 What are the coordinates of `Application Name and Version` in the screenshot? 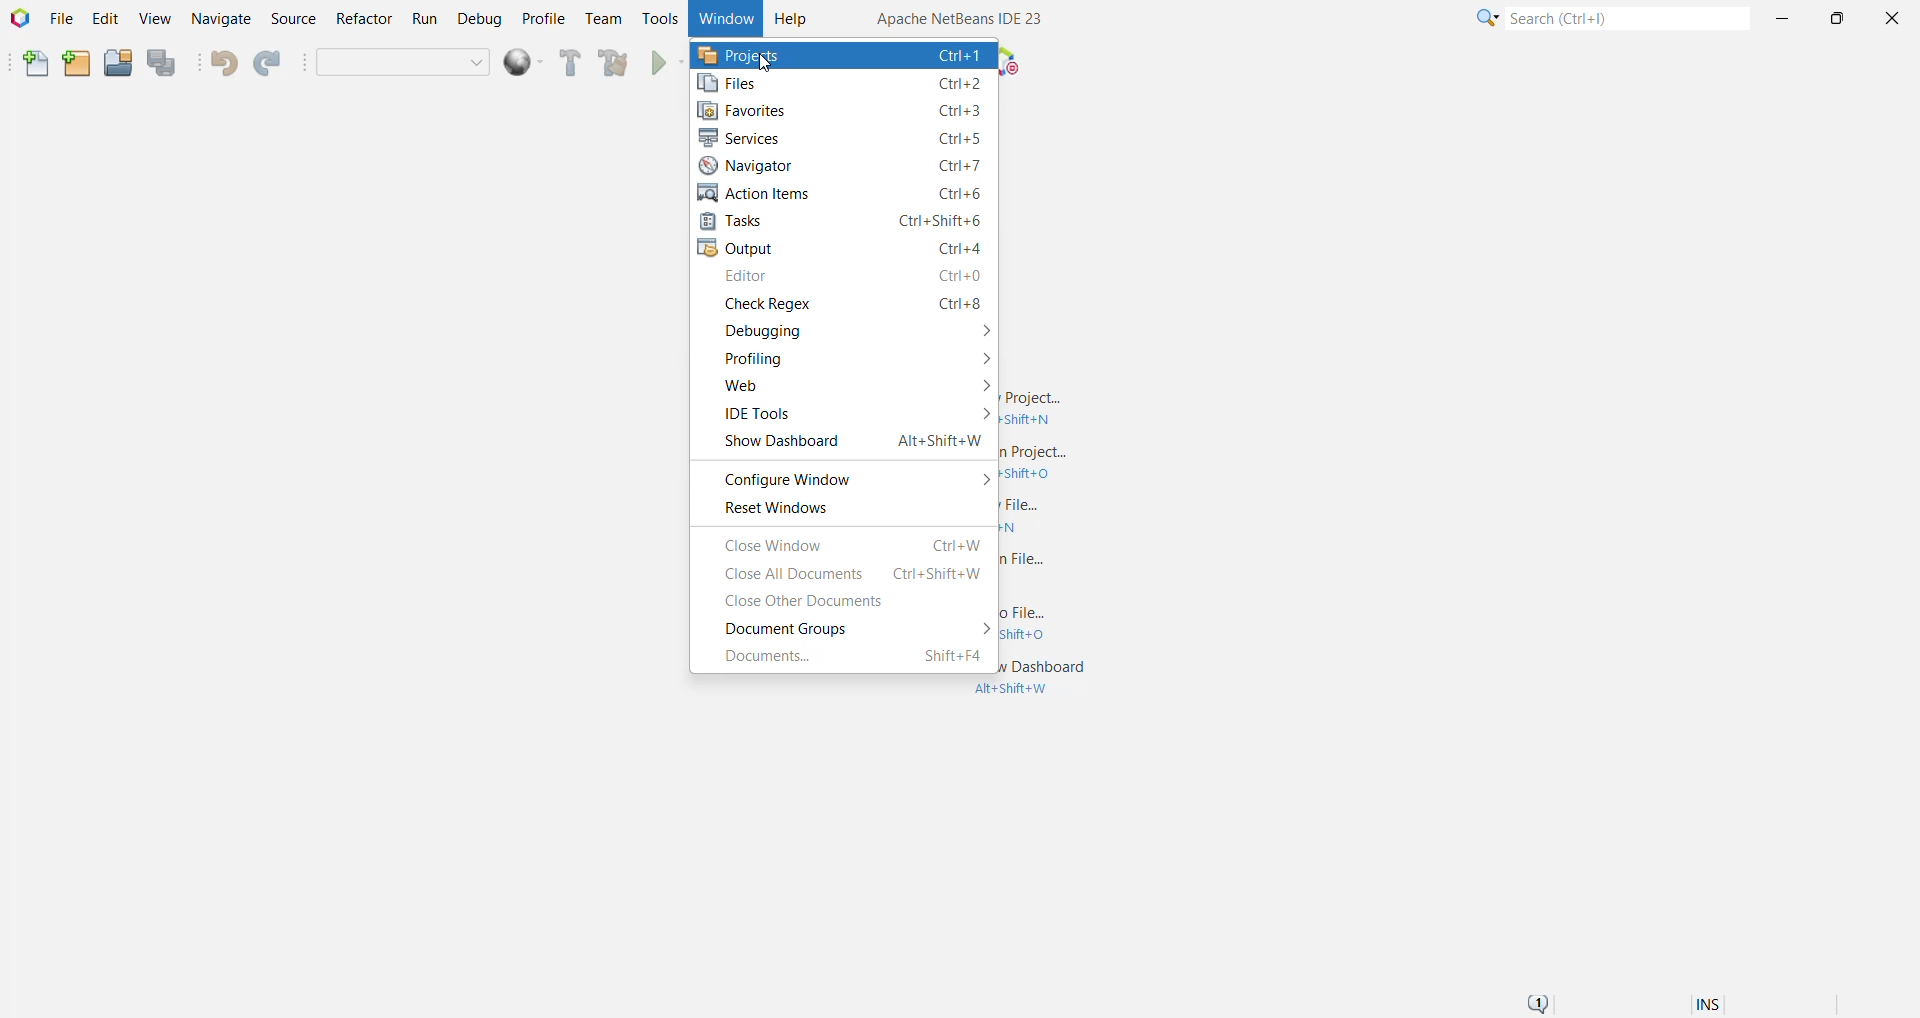 It's located at (957, 17).